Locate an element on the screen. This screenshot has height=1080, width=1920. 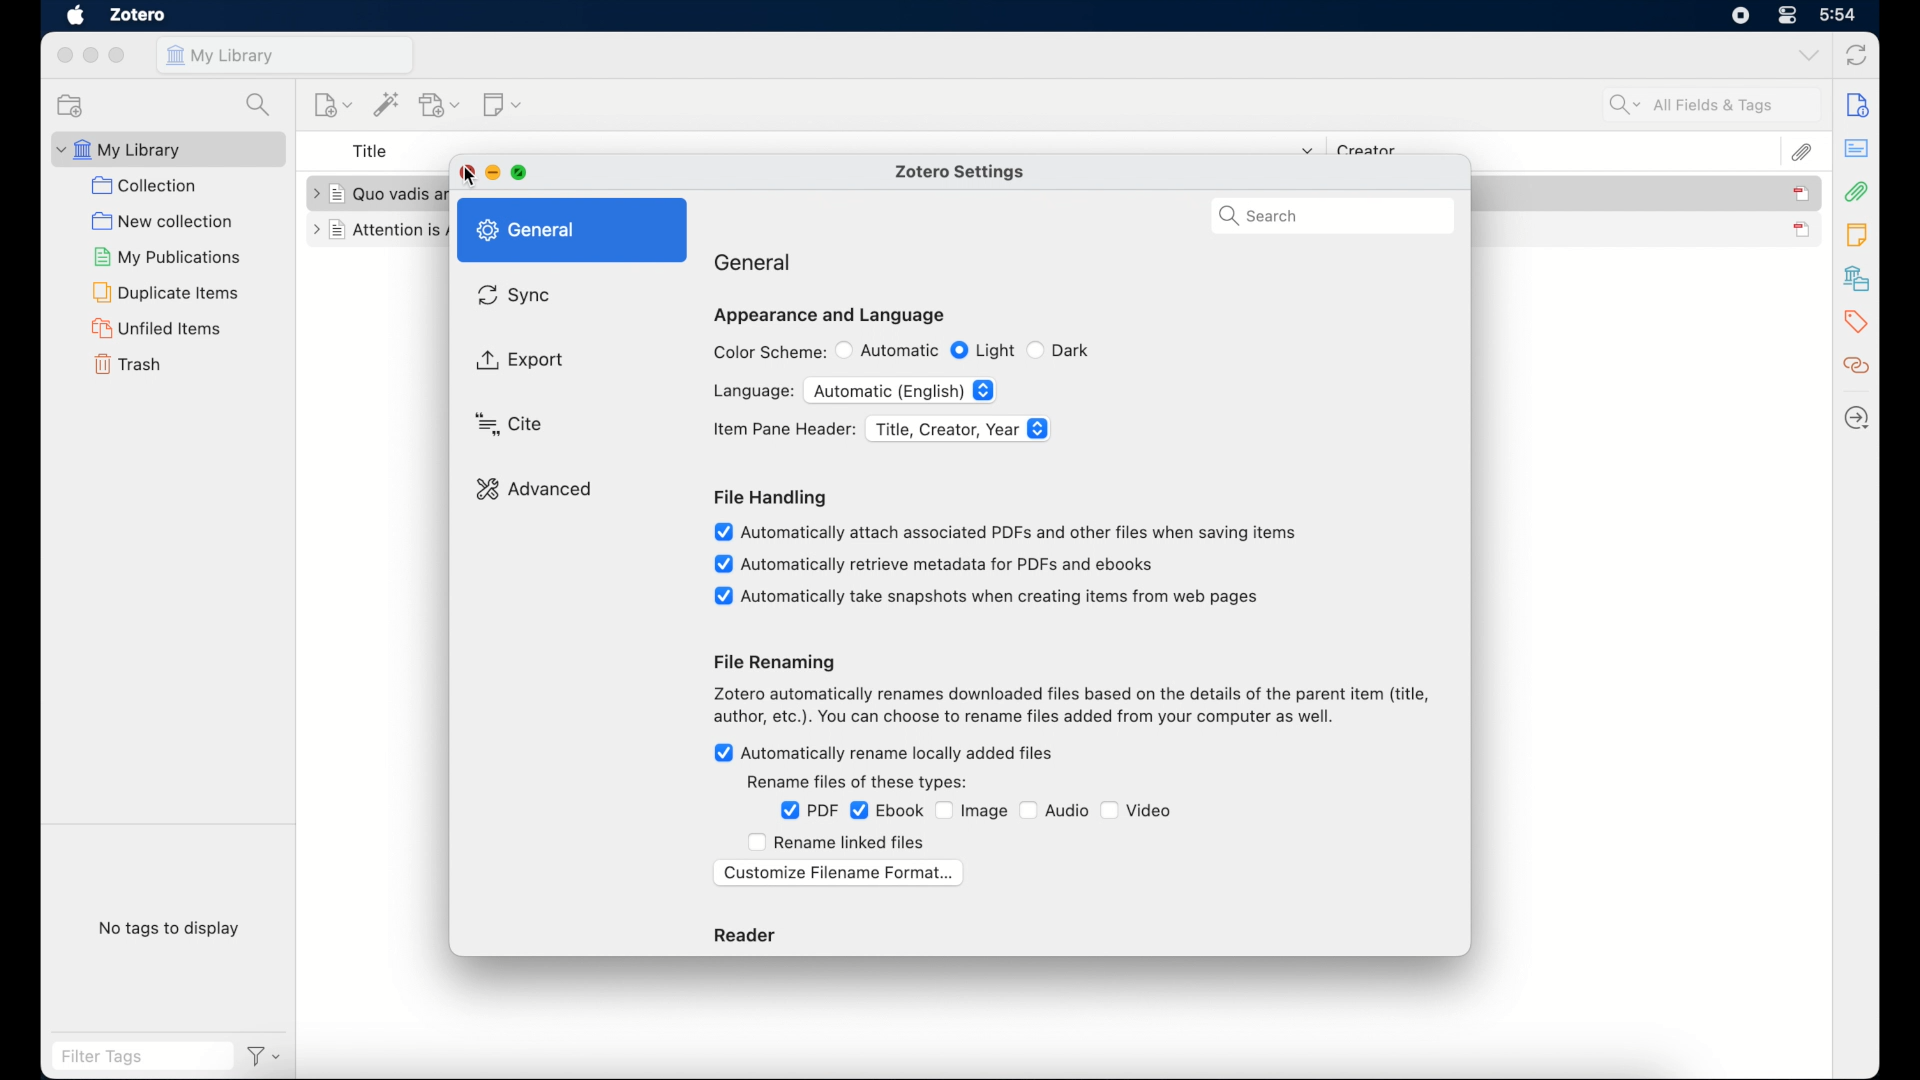
search is located at coordinates (259, 105).